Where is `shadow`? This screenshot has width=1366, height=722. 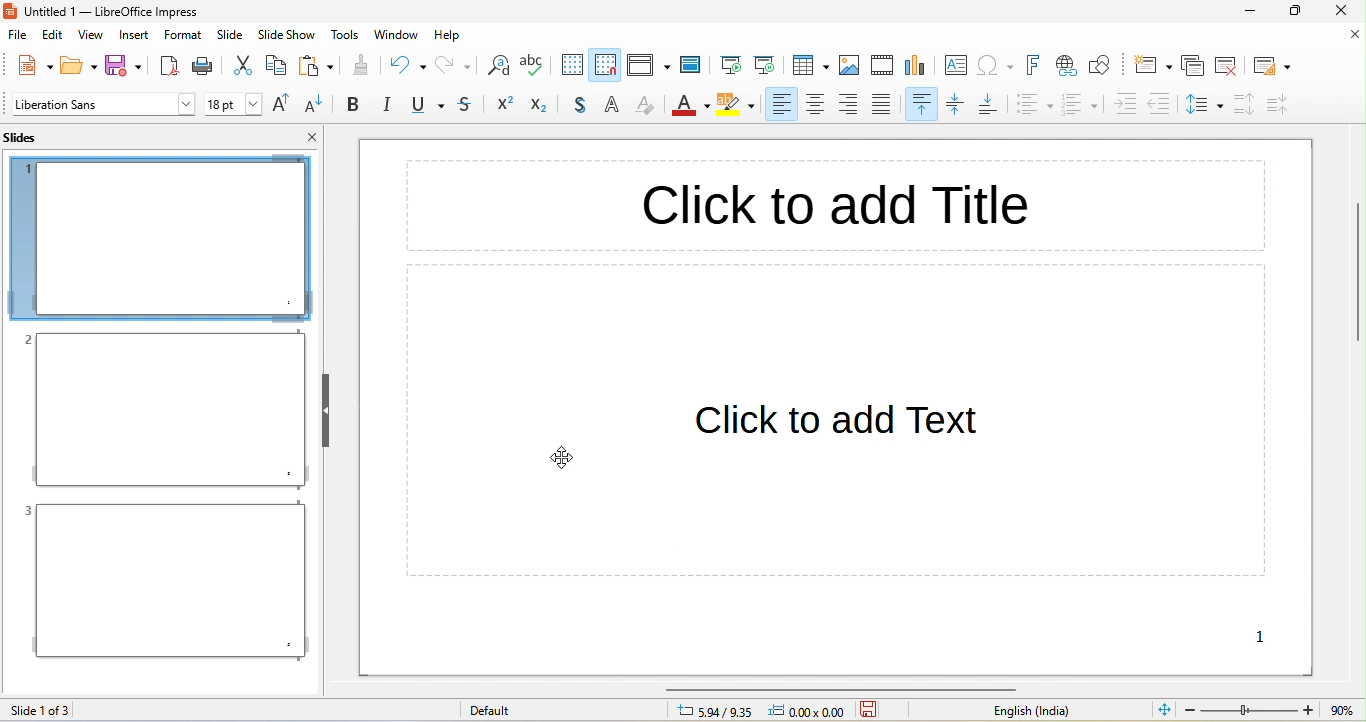 shadow is located at coordinates (583, 106).